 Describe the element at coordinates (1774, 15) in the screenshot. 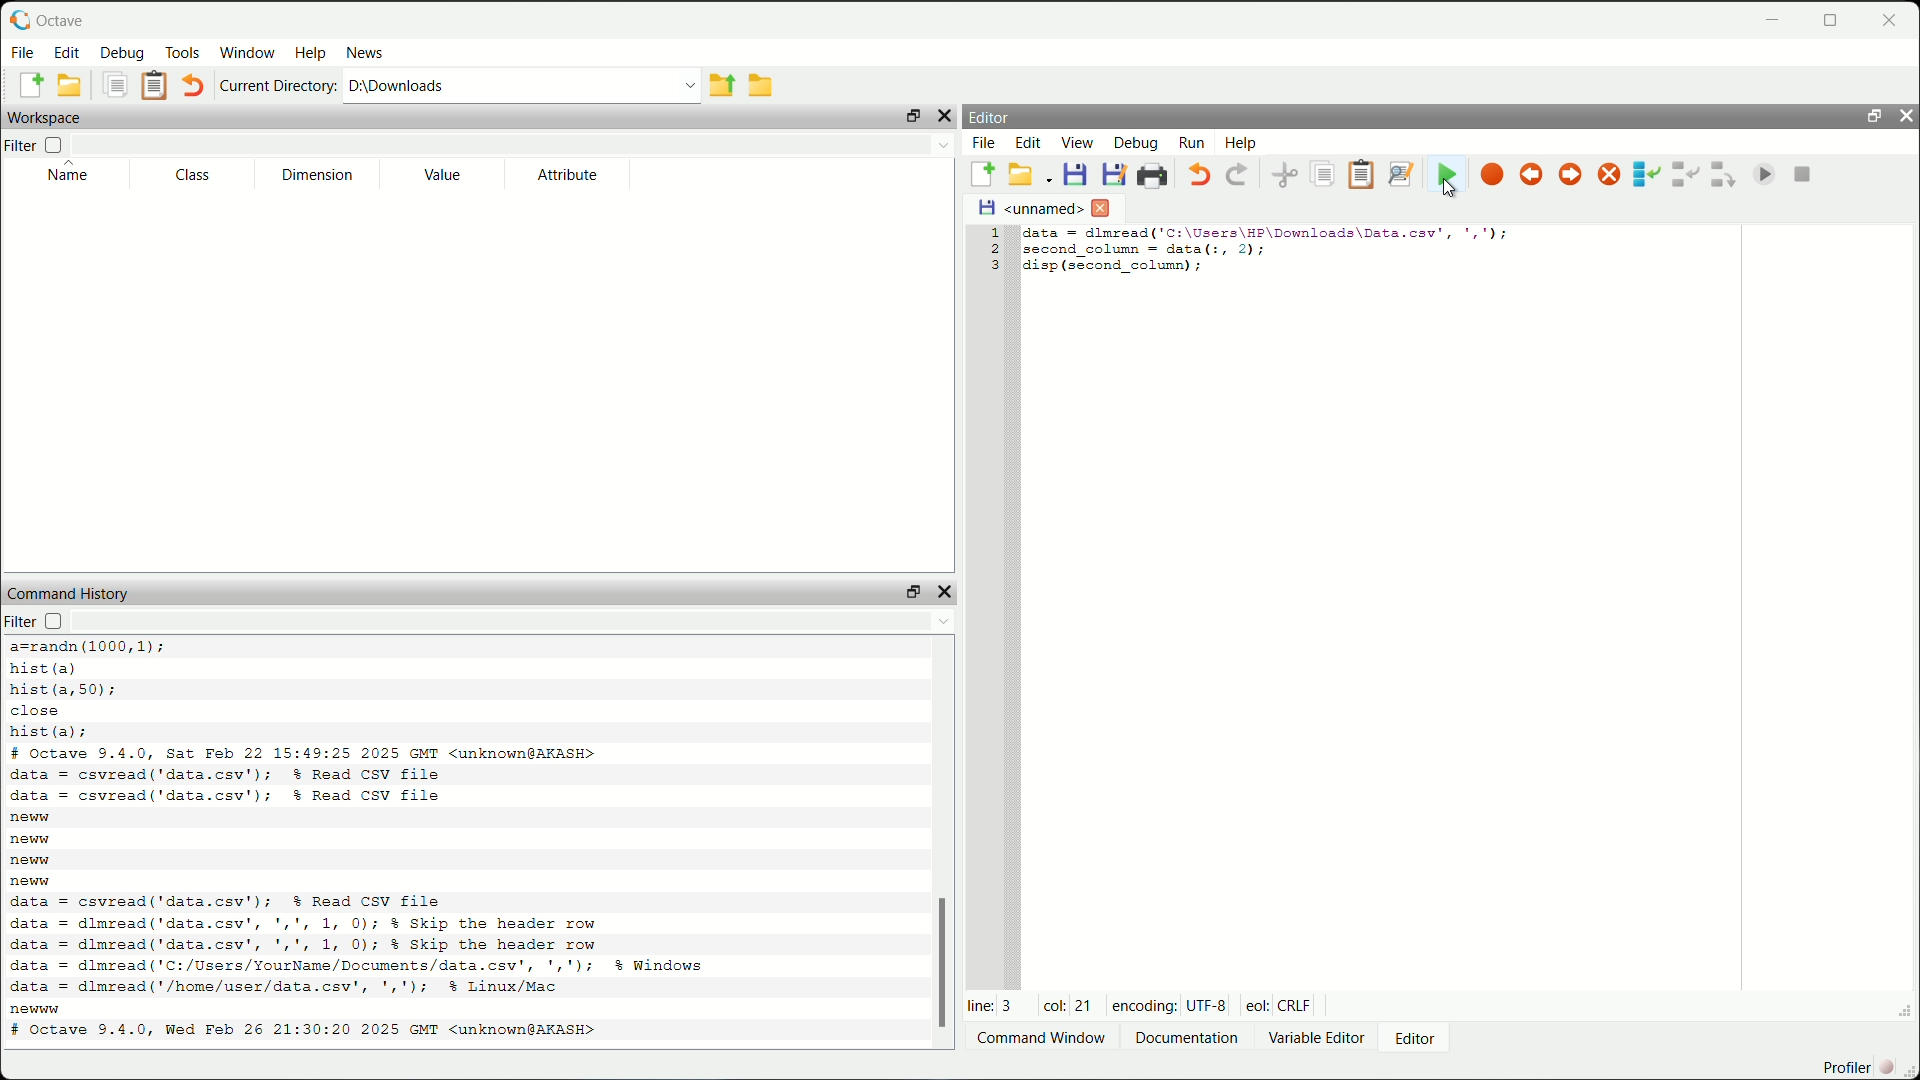

I see `minimize` at that location.